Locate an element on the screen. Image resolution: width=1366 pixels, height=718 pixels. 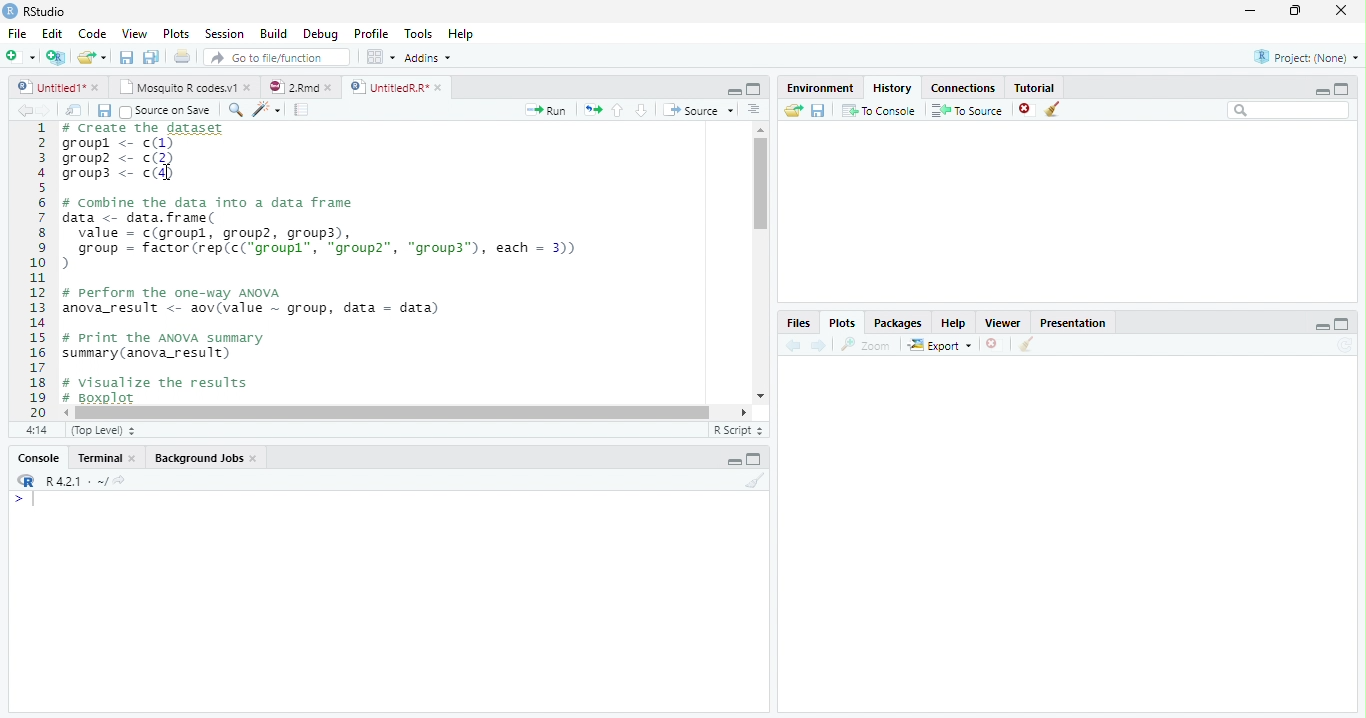
Maximize is located at coordinates (755, 461).